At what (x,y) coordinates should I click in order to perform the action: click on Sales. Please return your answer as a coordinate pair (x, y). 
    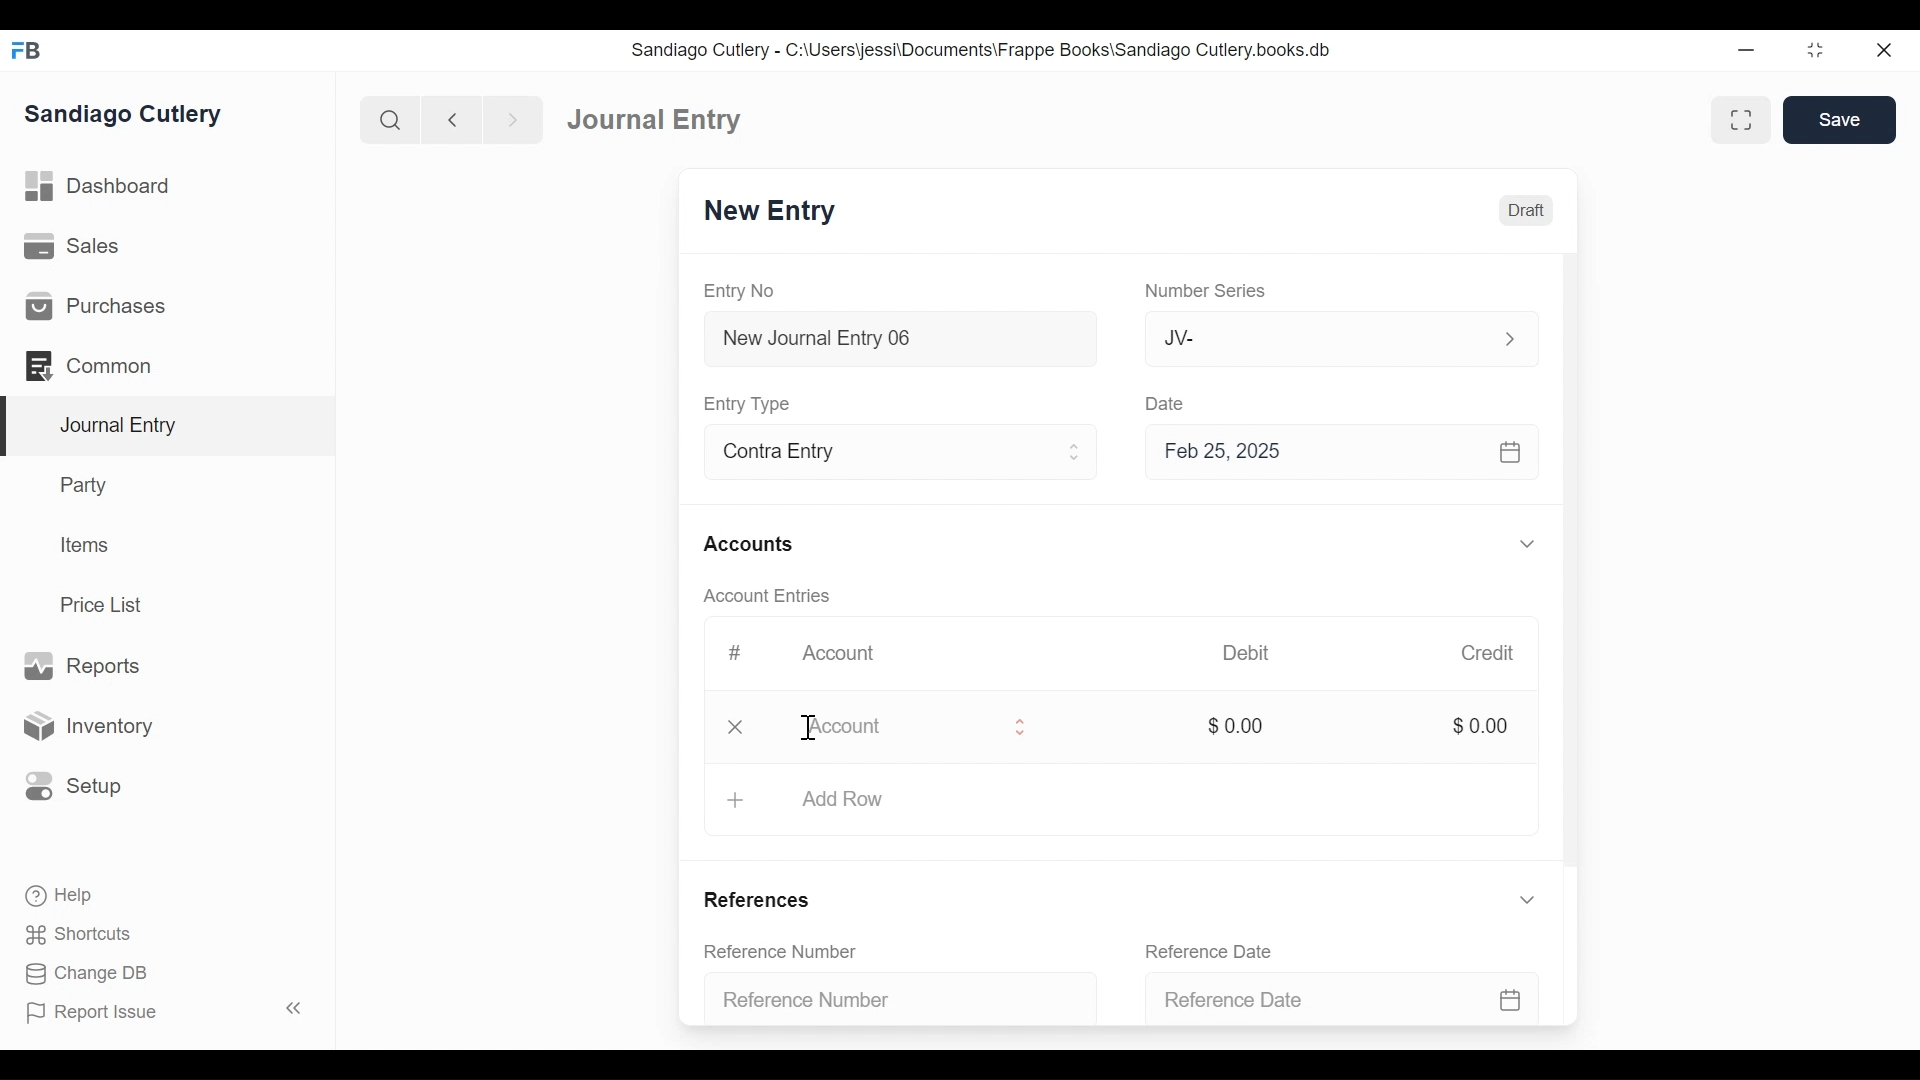
    Looking at the image, I should click on (79, 247).